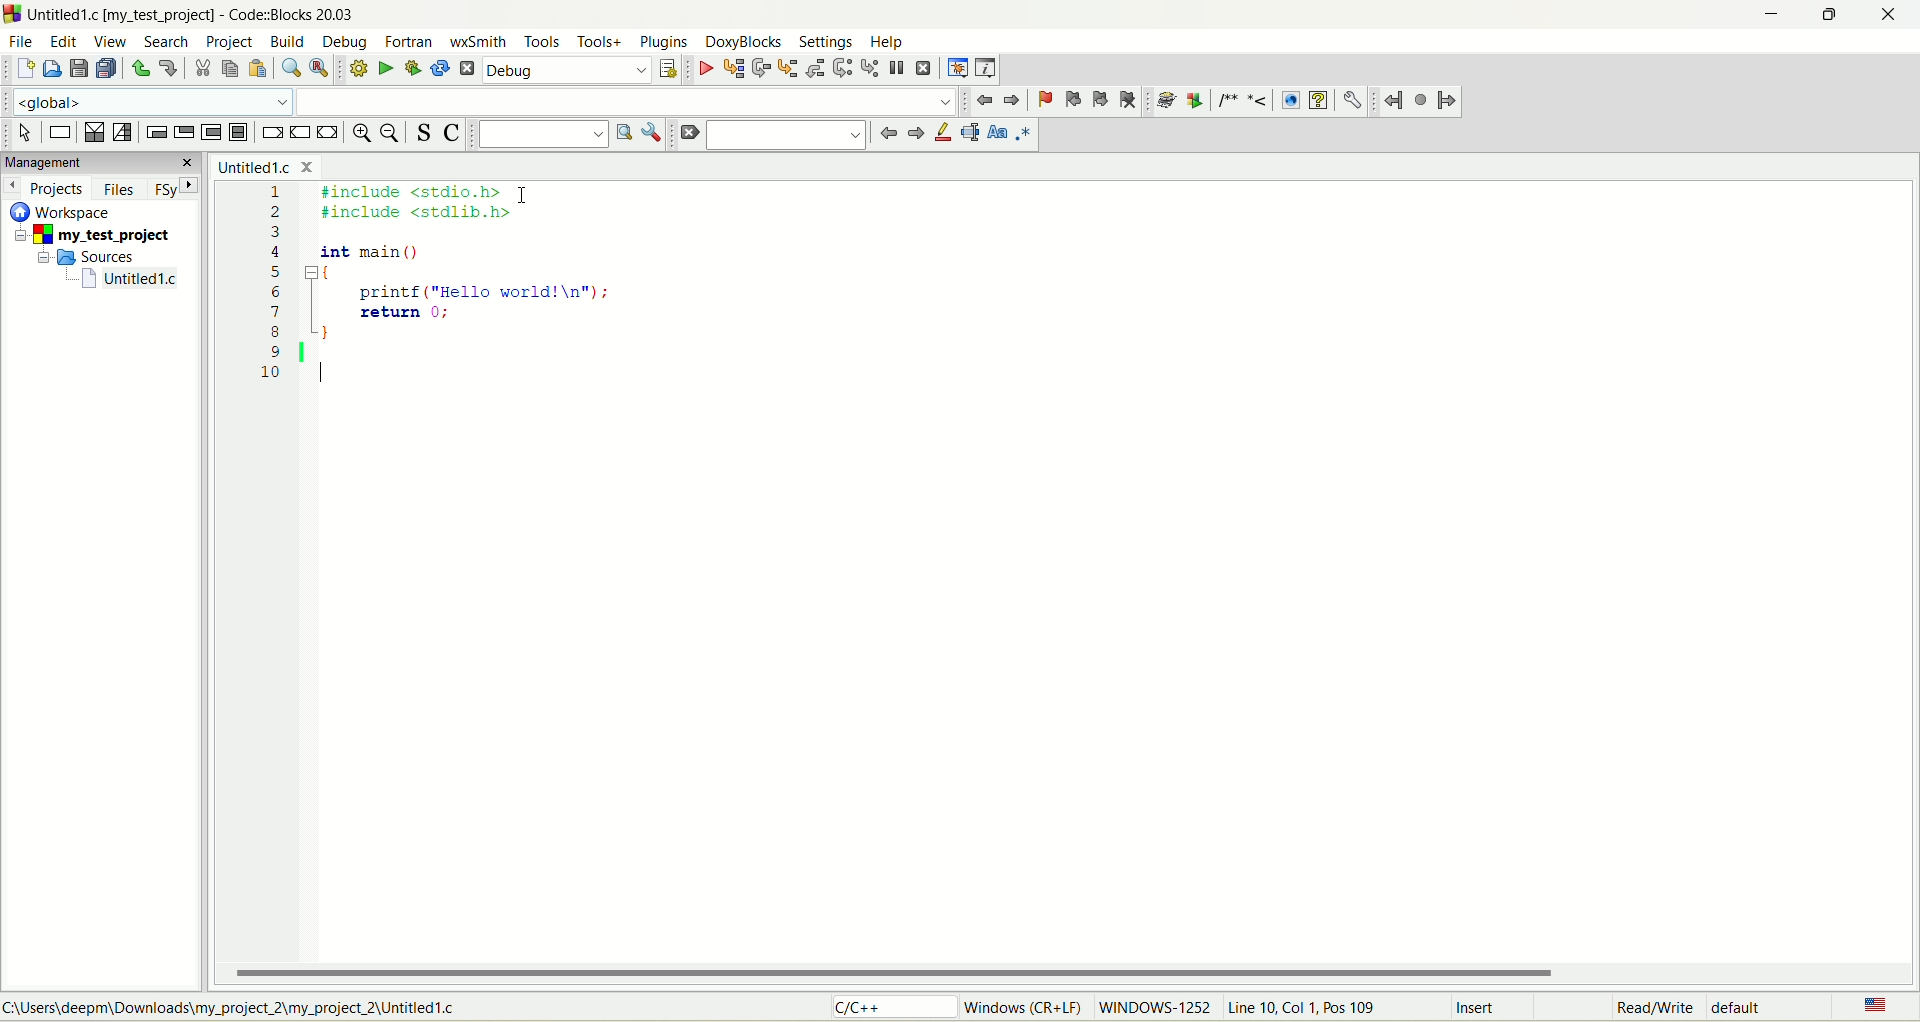 This screenshot has height=1022, width=1920. I want to click on new, so click(23, 70).